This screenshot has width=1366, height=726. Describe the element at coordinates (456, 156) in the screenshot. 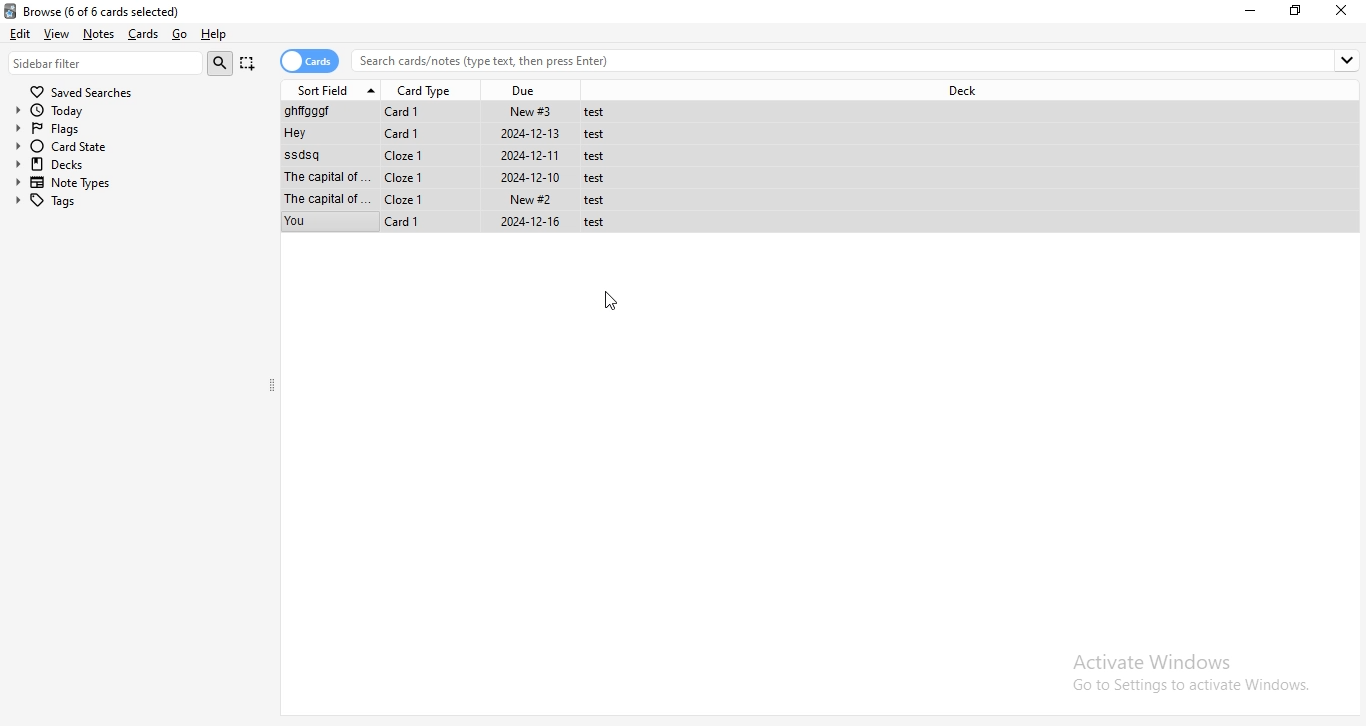

I see `File` at that location.